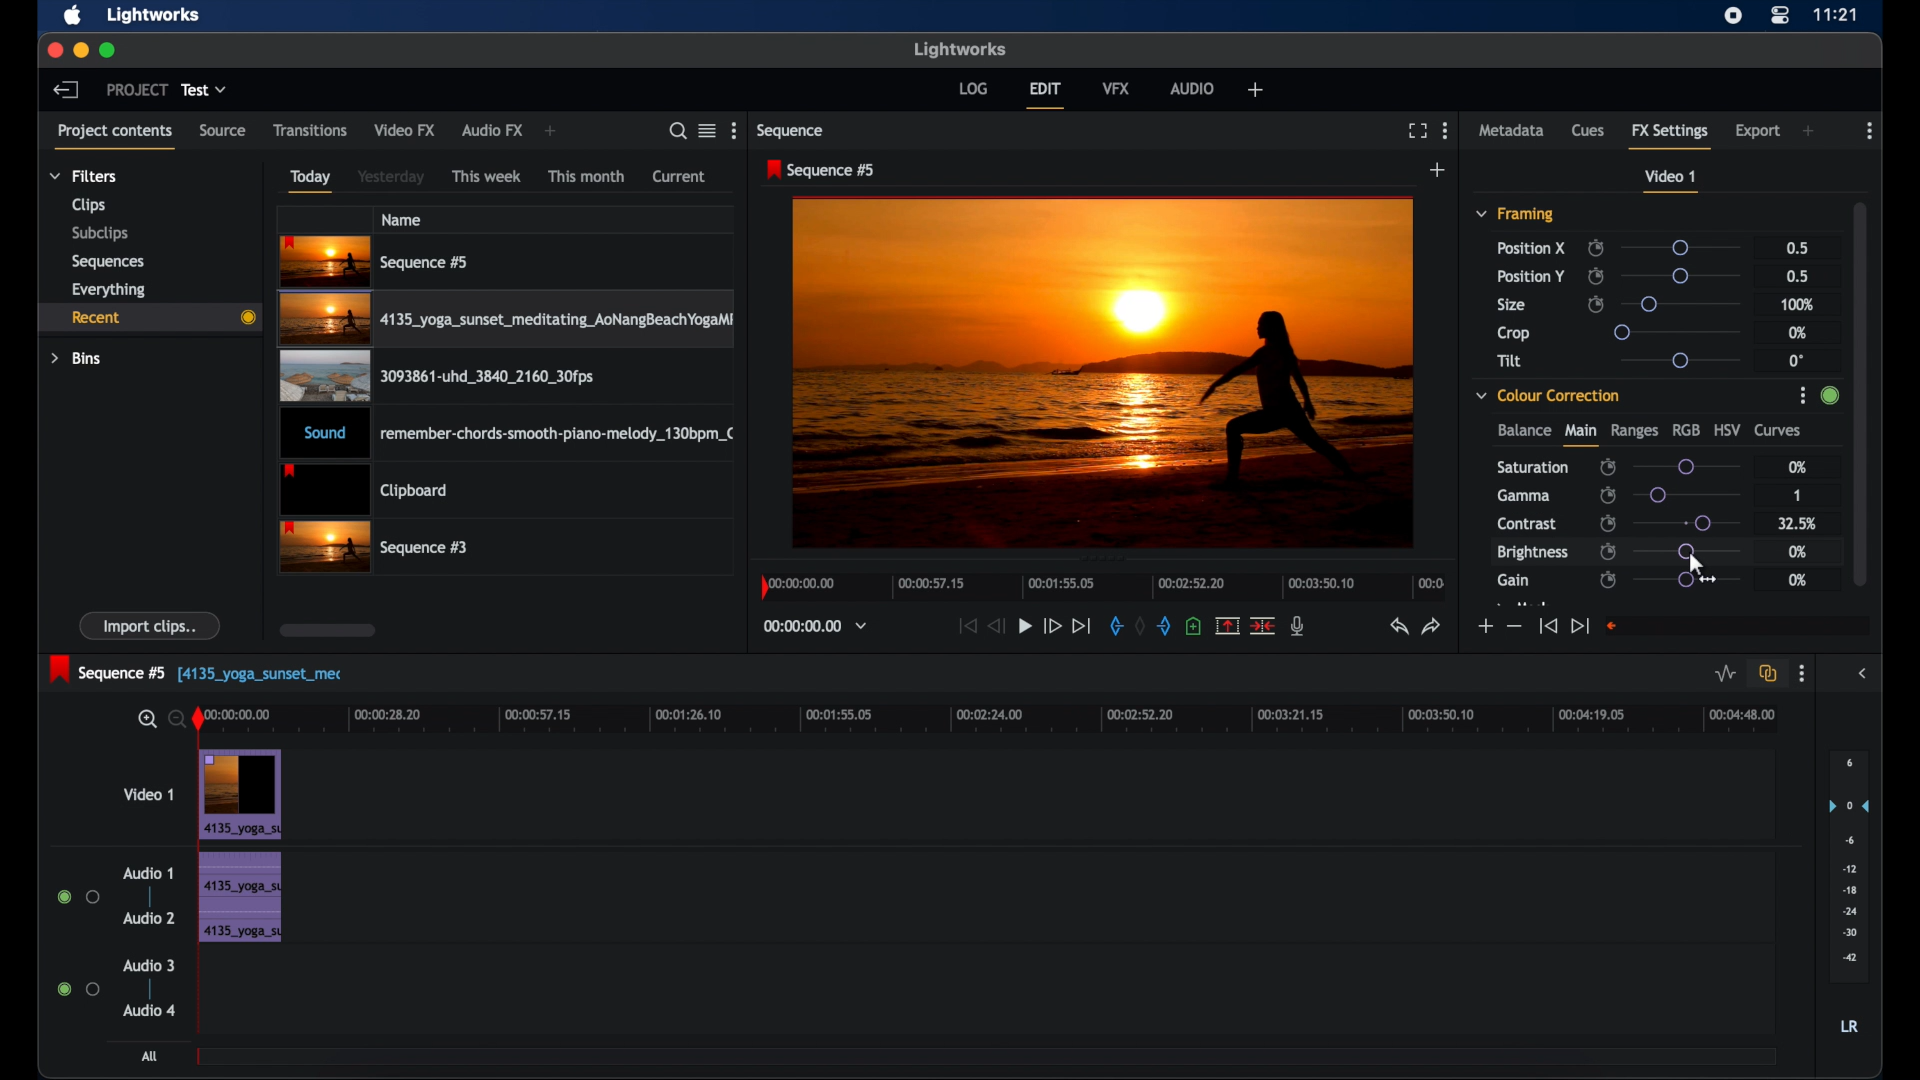 This screenshot has width=1920, height=1080. I want to click on slider change, so click(1827, 401).